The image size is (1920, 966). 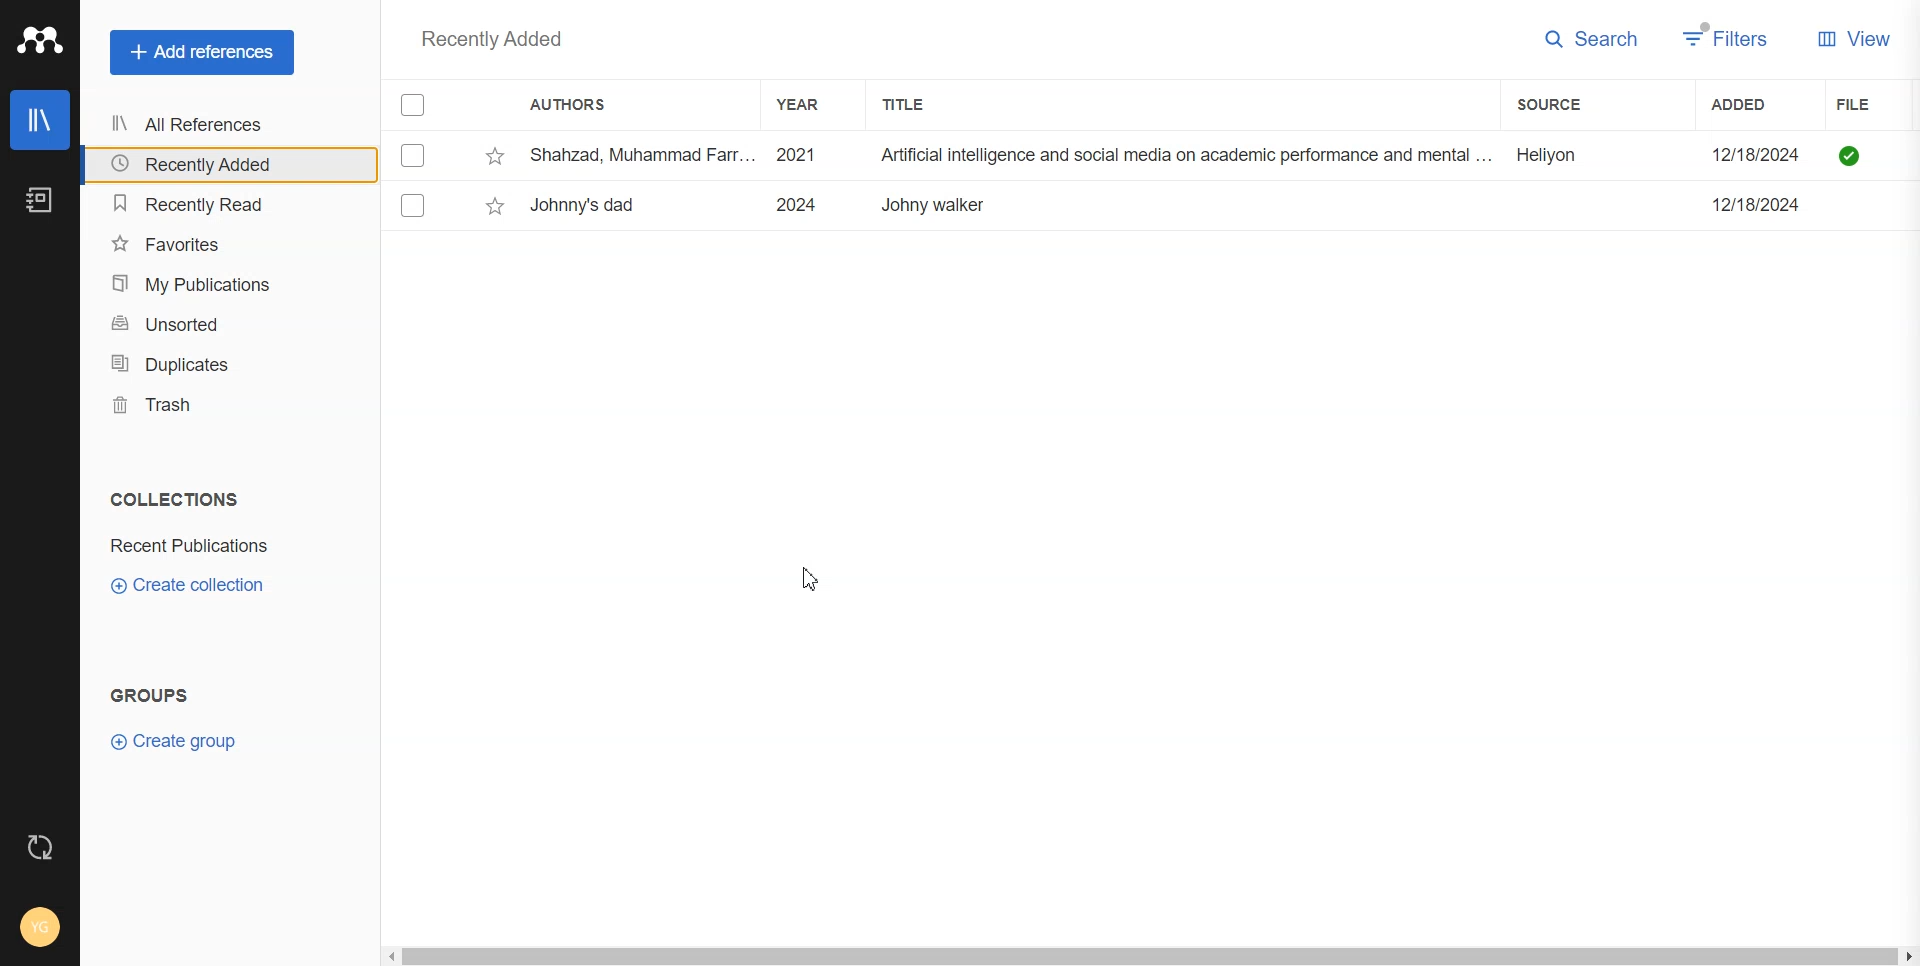 What do you see at coordinates (1173, 156) in the screenshot?
I see `Shahzad, Muhammad Farr... 2021 Artificial intelligence and social media on academic performance and mental ...  Heliyon 12/18/2024` at bounding box center [1173, 156].